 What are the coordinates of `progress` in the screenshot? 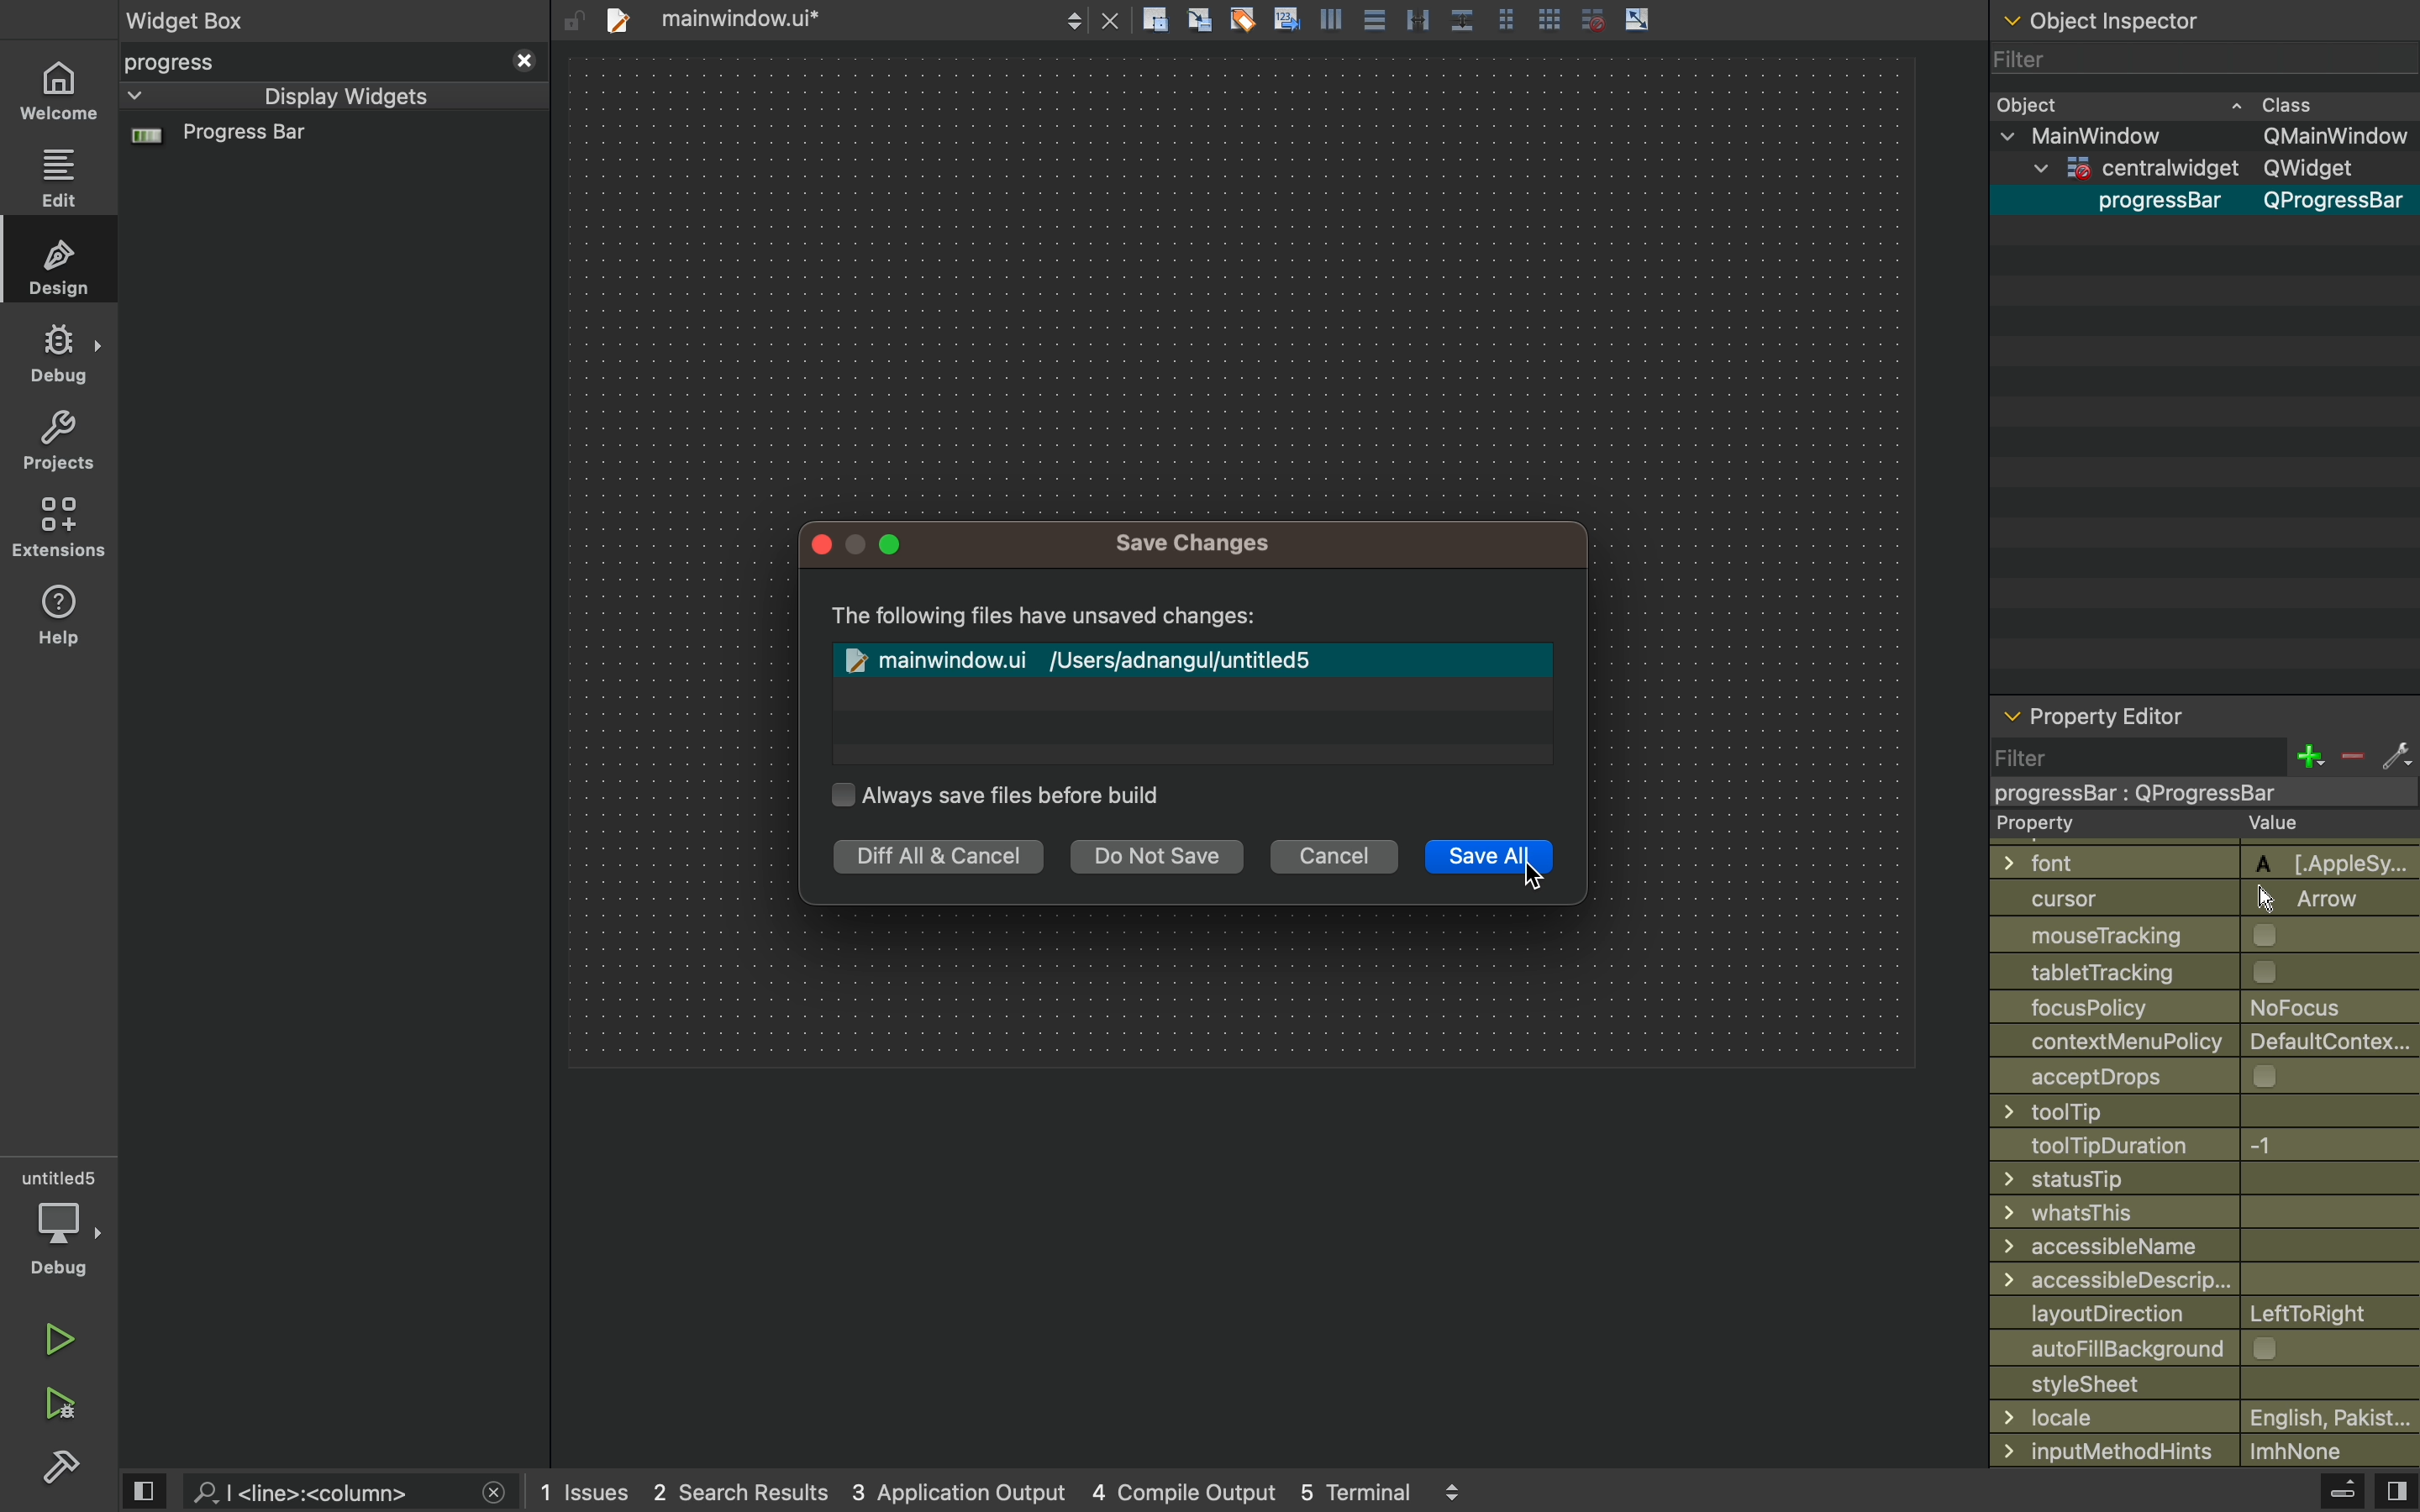 It's located at (332, 62).